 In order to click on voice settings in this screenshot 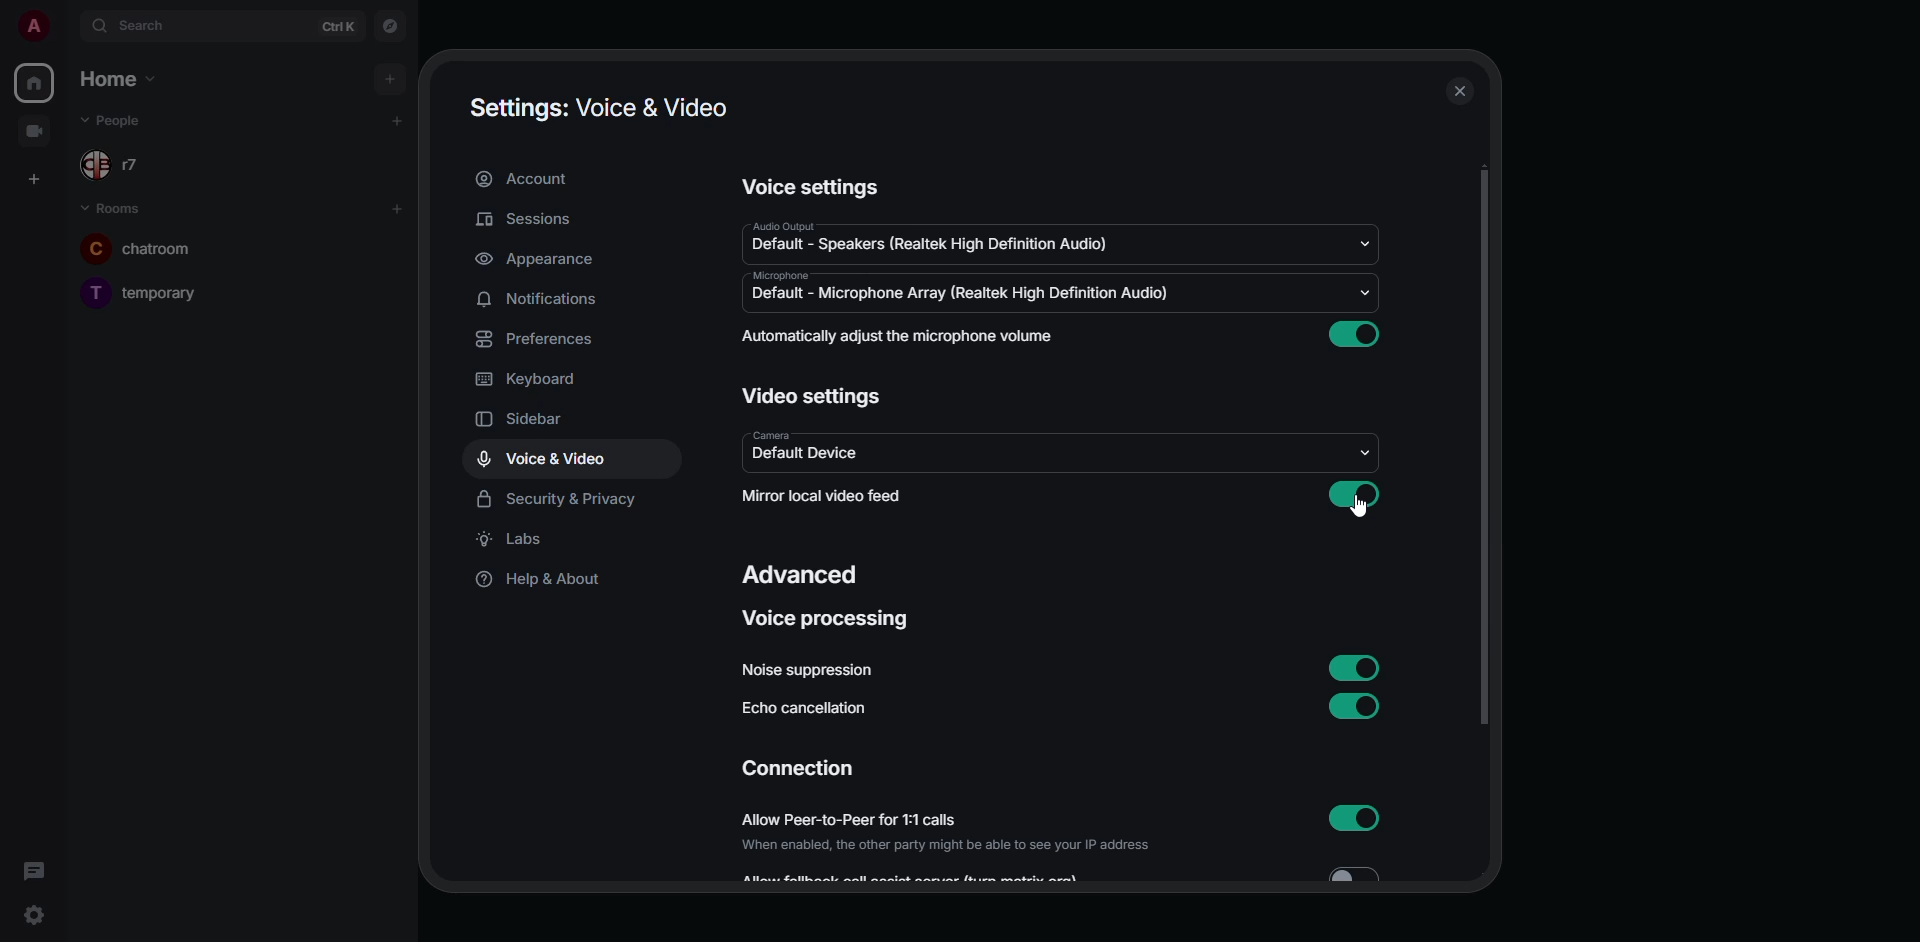, I will do `click(822, 186)`.